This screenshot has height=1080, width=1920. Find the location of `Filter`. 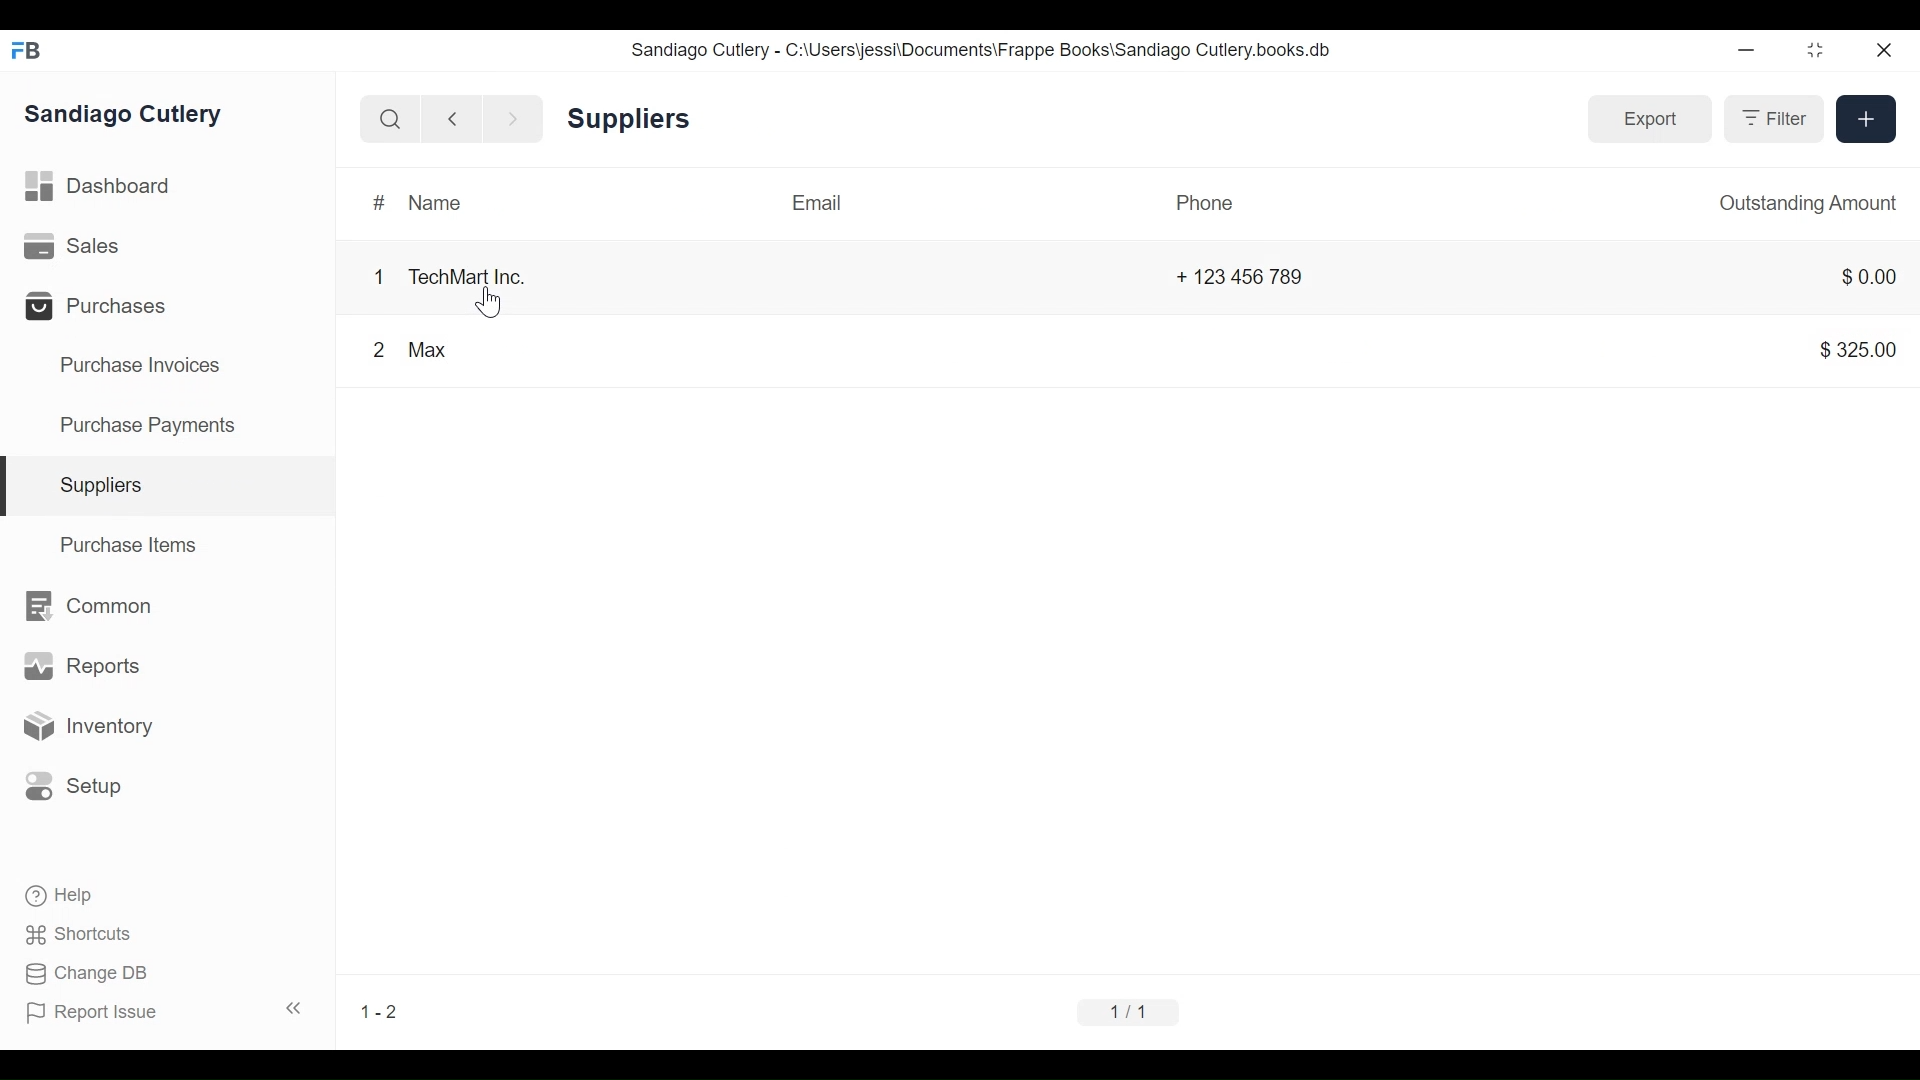

Filter is located at coordinates (1774, 119).